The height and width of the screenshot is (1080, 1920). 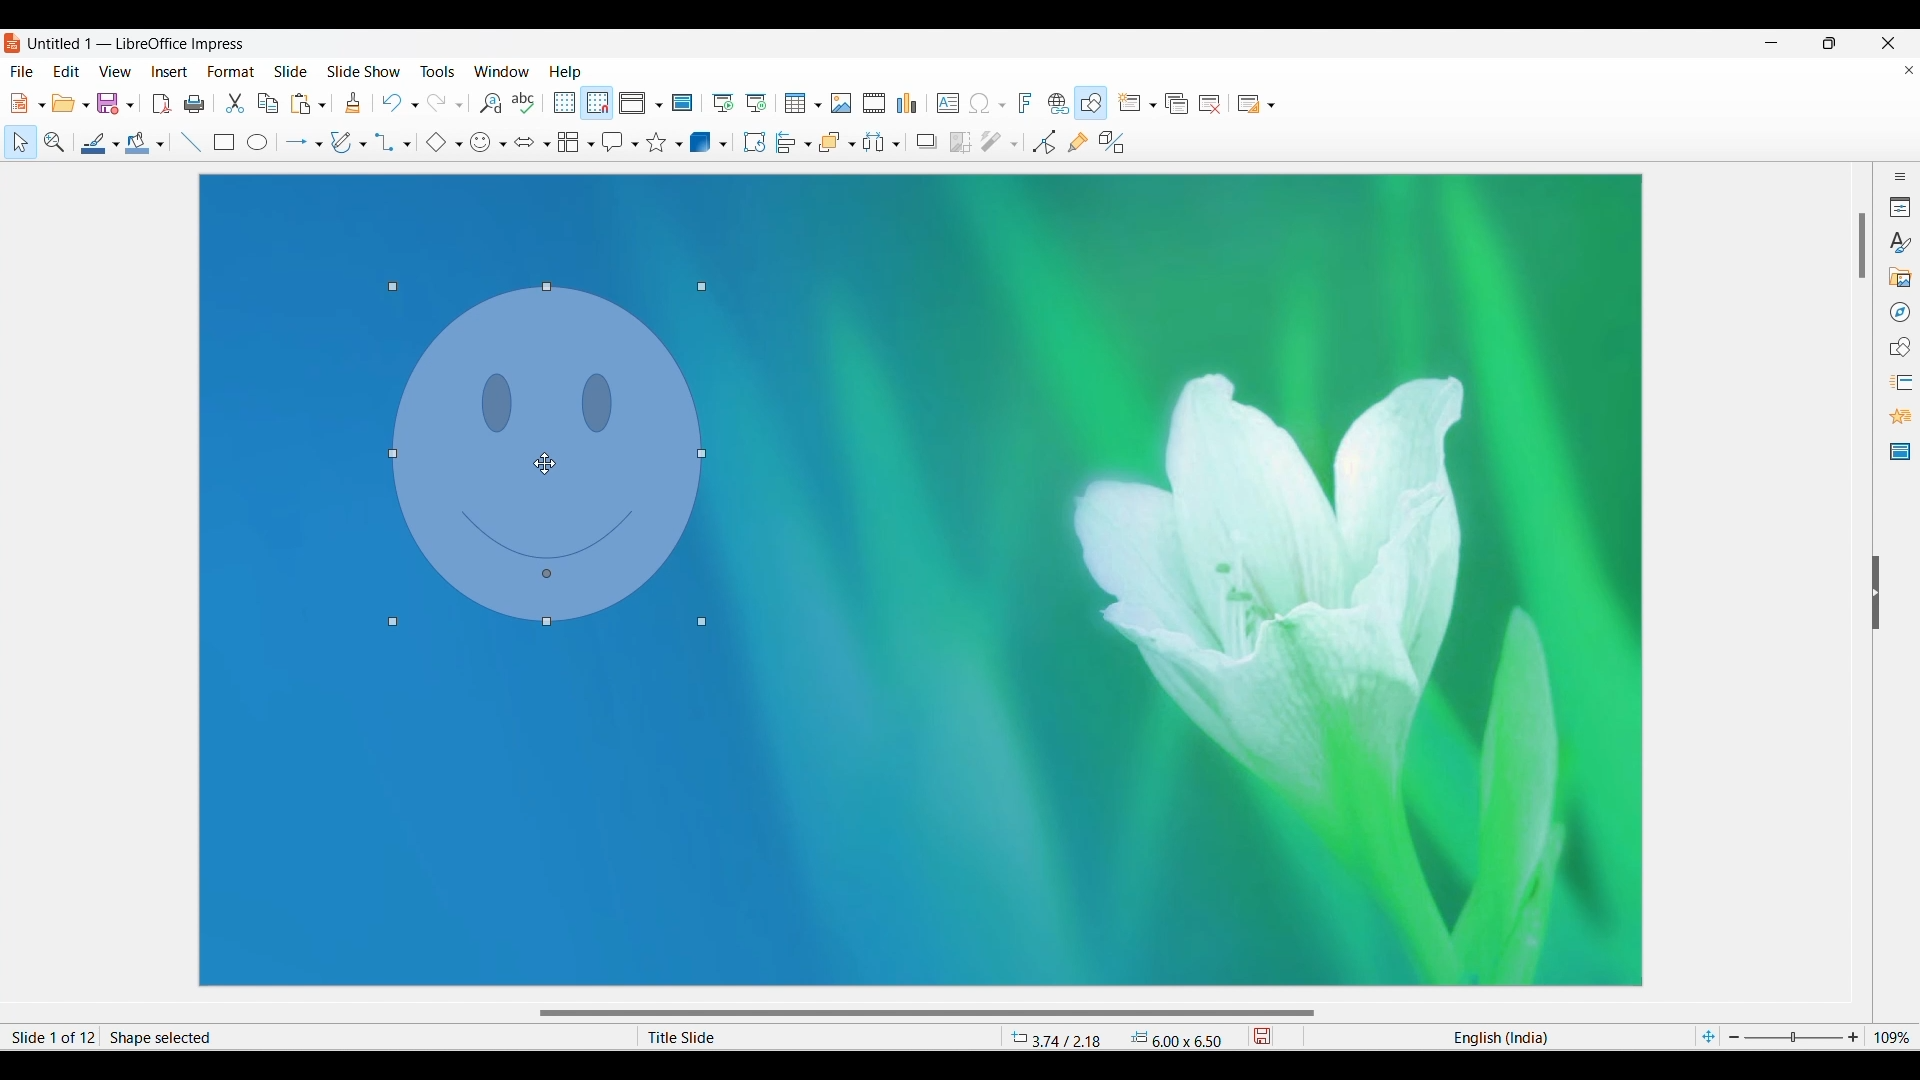 What do you see at coordinates (1078, 142) in the screenshot?
I see `Show gluepoint functions` at bounding box center [1078, 142].